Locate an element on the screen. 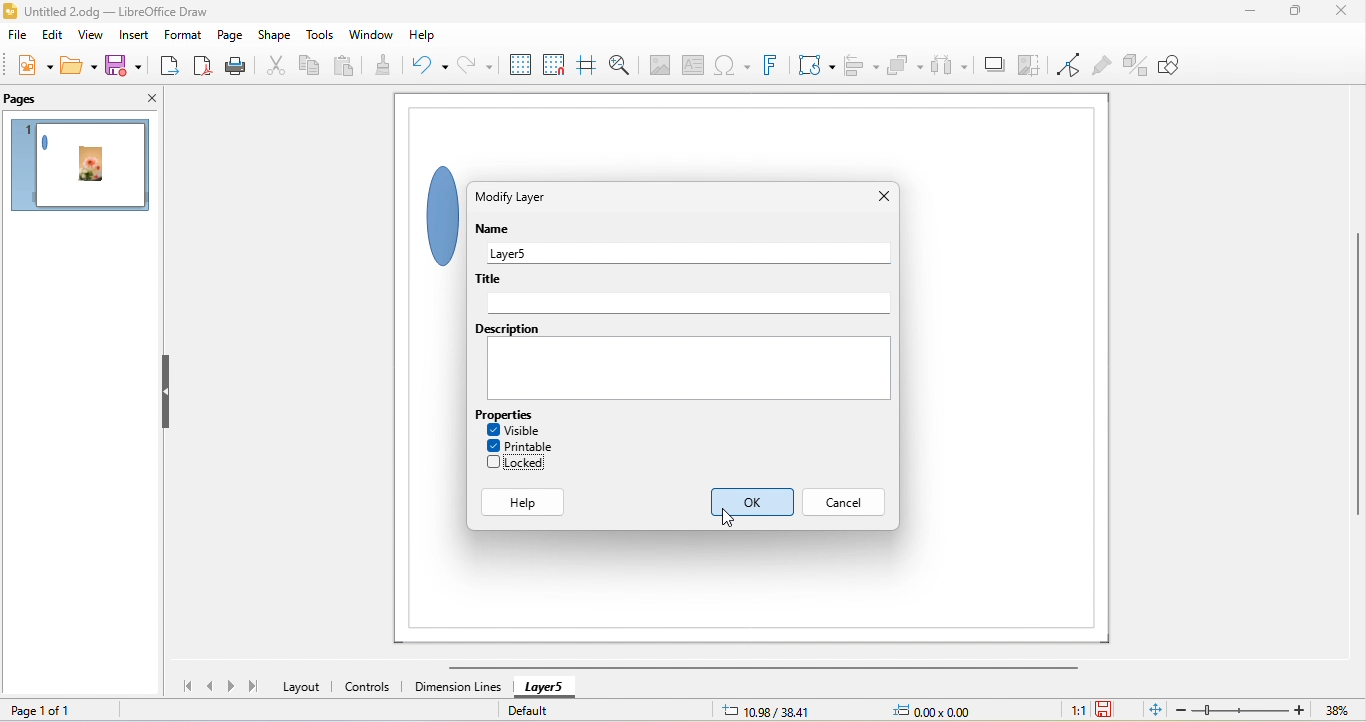 The image size is (1366, 722). title is located at coordinates (683, 296).